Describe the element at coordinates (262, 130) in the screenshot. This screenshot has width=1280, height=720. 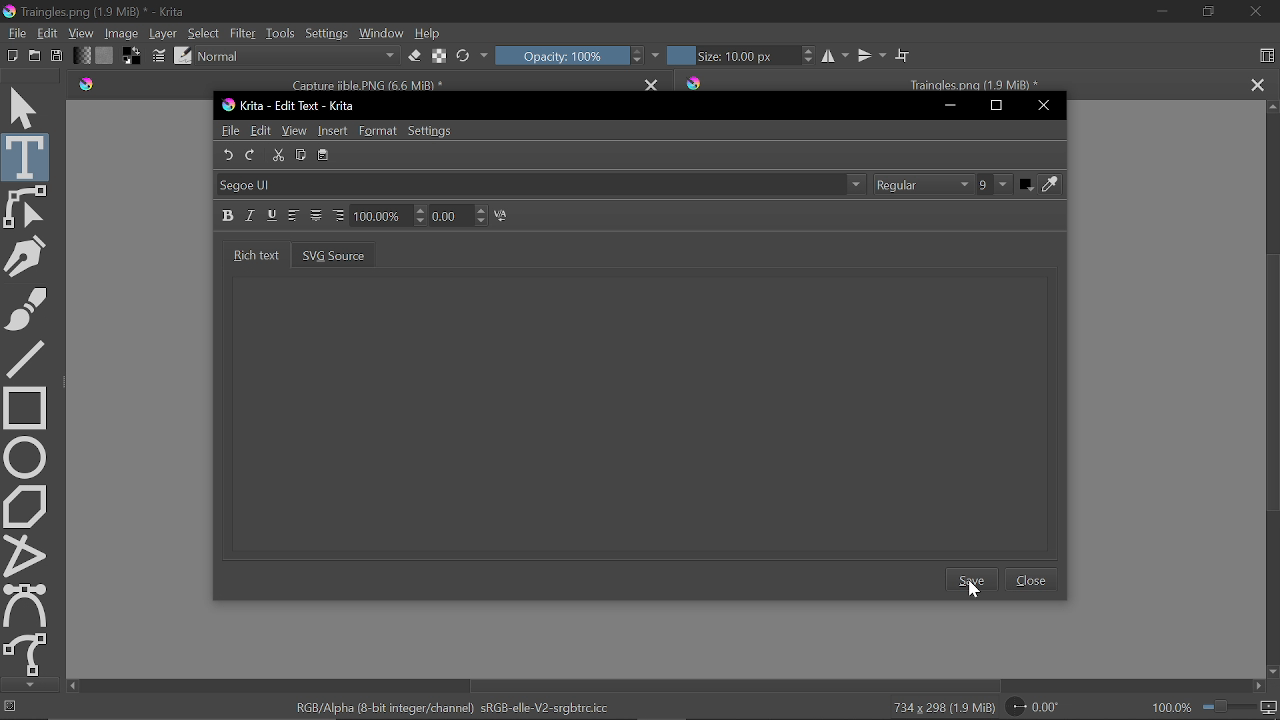
I see `Edit` at that location.